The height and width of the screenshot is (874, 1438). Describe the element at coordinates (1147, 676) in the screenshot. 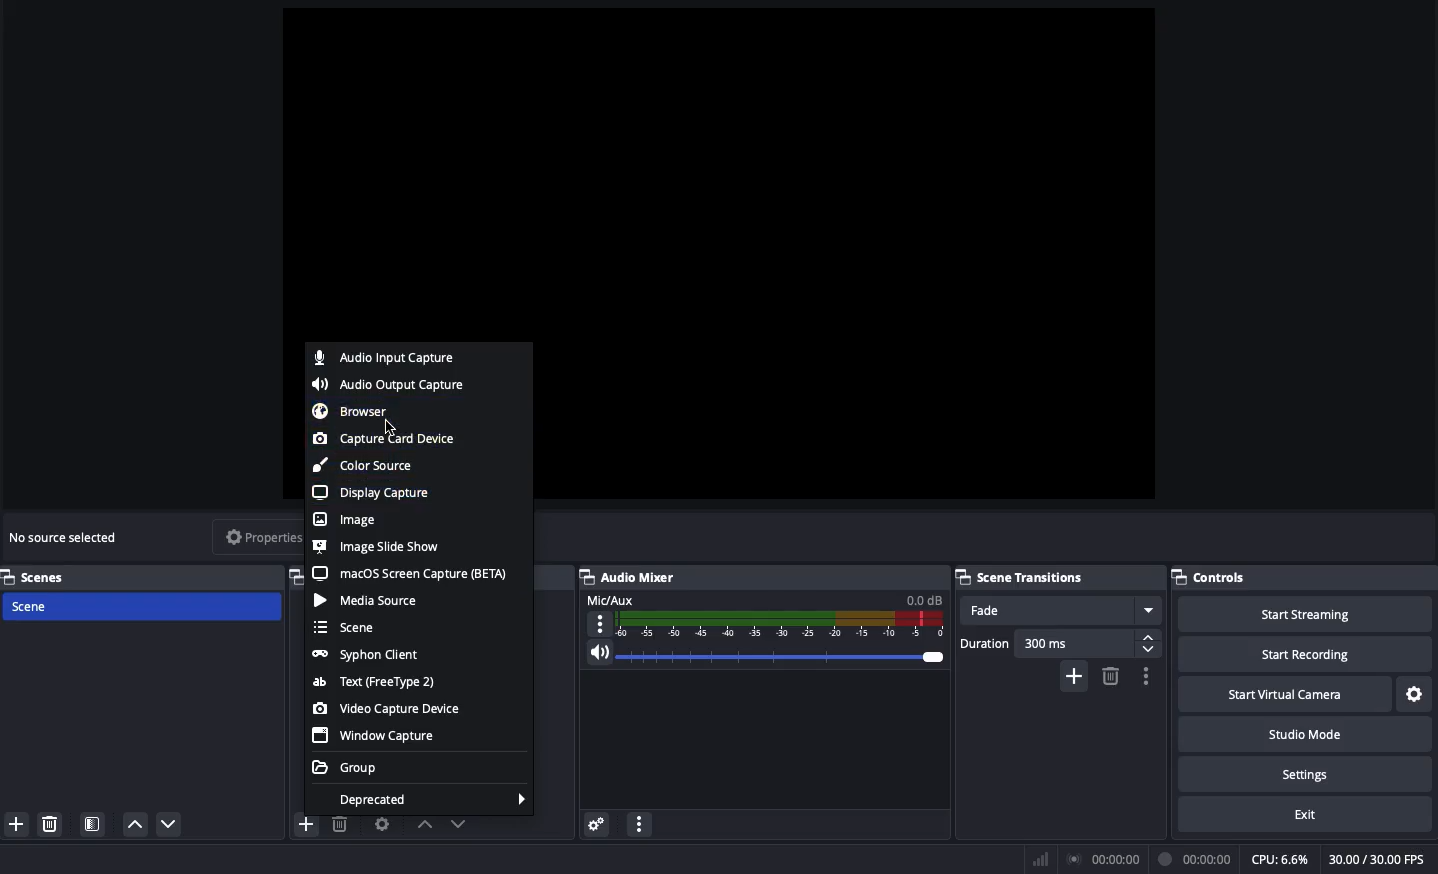

I see `Options` at that location.